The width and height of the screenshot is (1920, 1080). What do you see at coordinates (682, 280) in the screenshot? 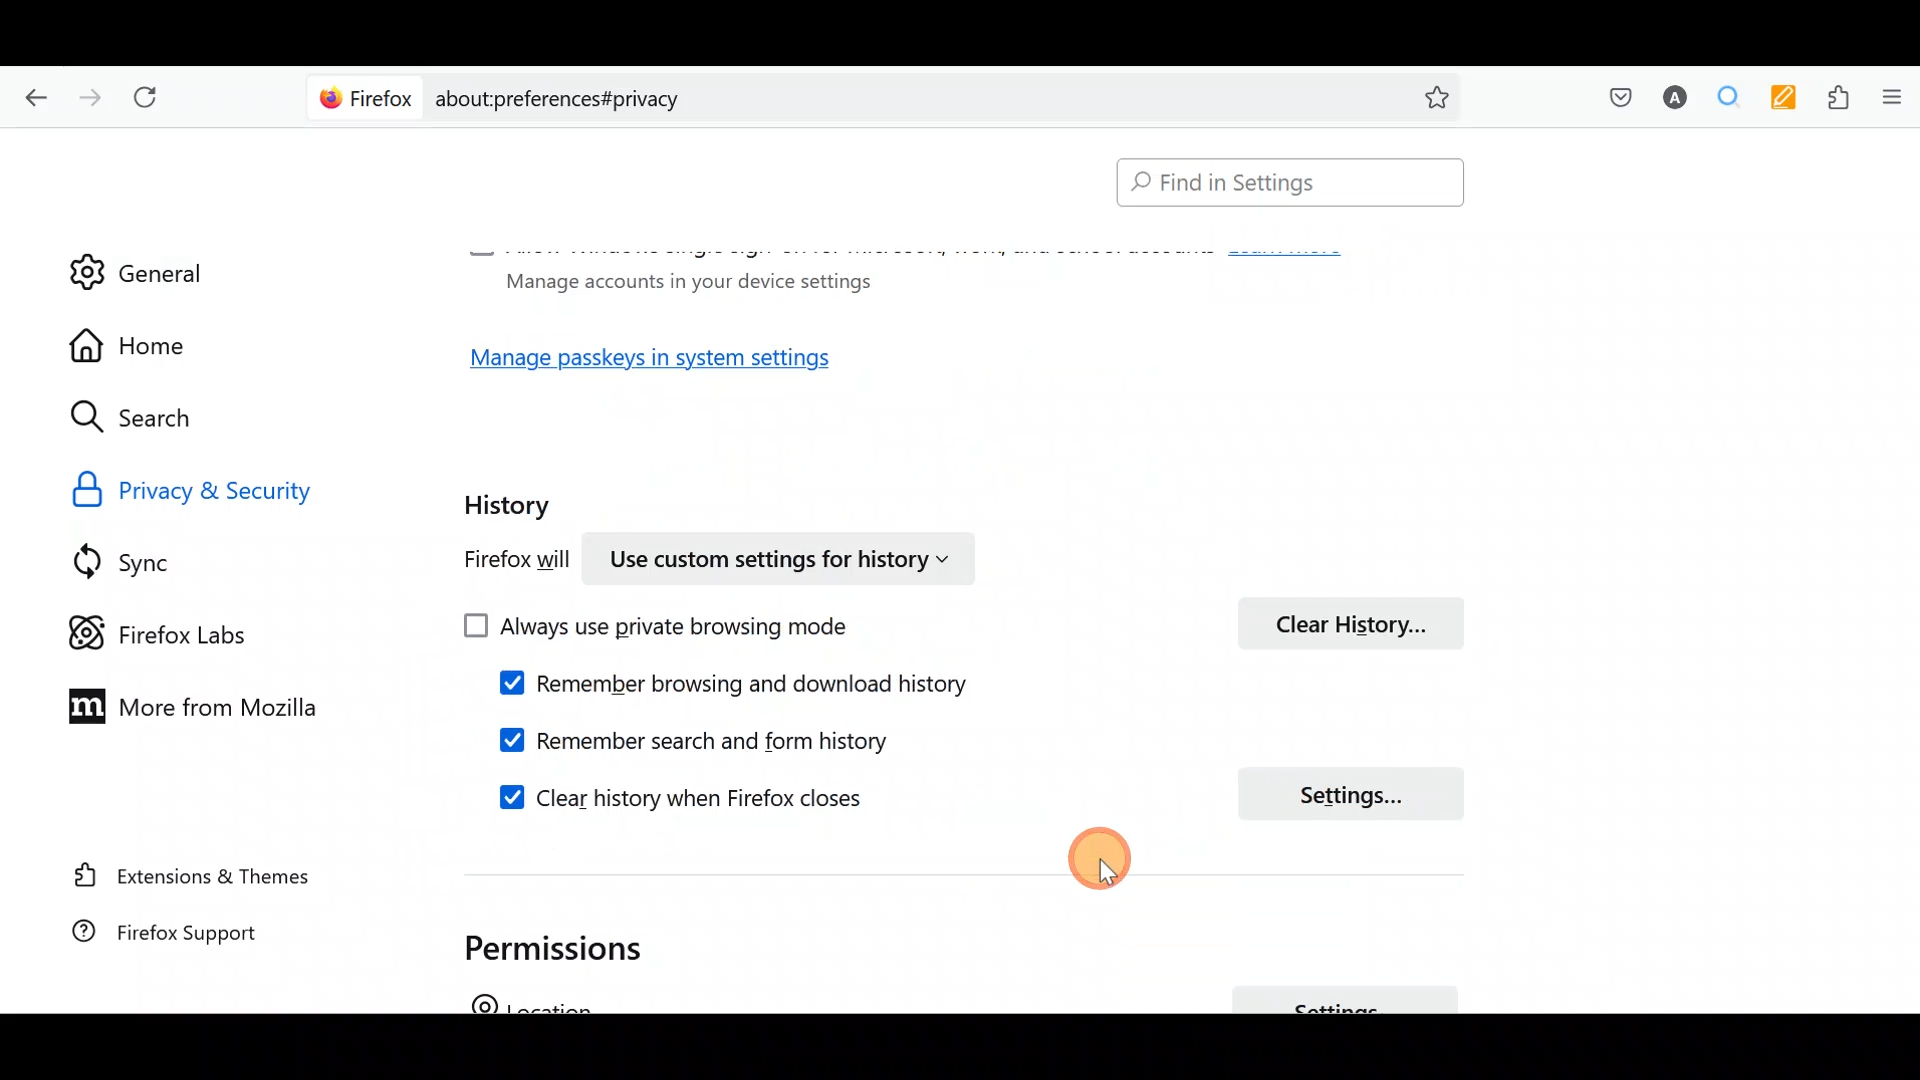
I see `Manage accounts in your device settings` at bounding box center [682, 280].